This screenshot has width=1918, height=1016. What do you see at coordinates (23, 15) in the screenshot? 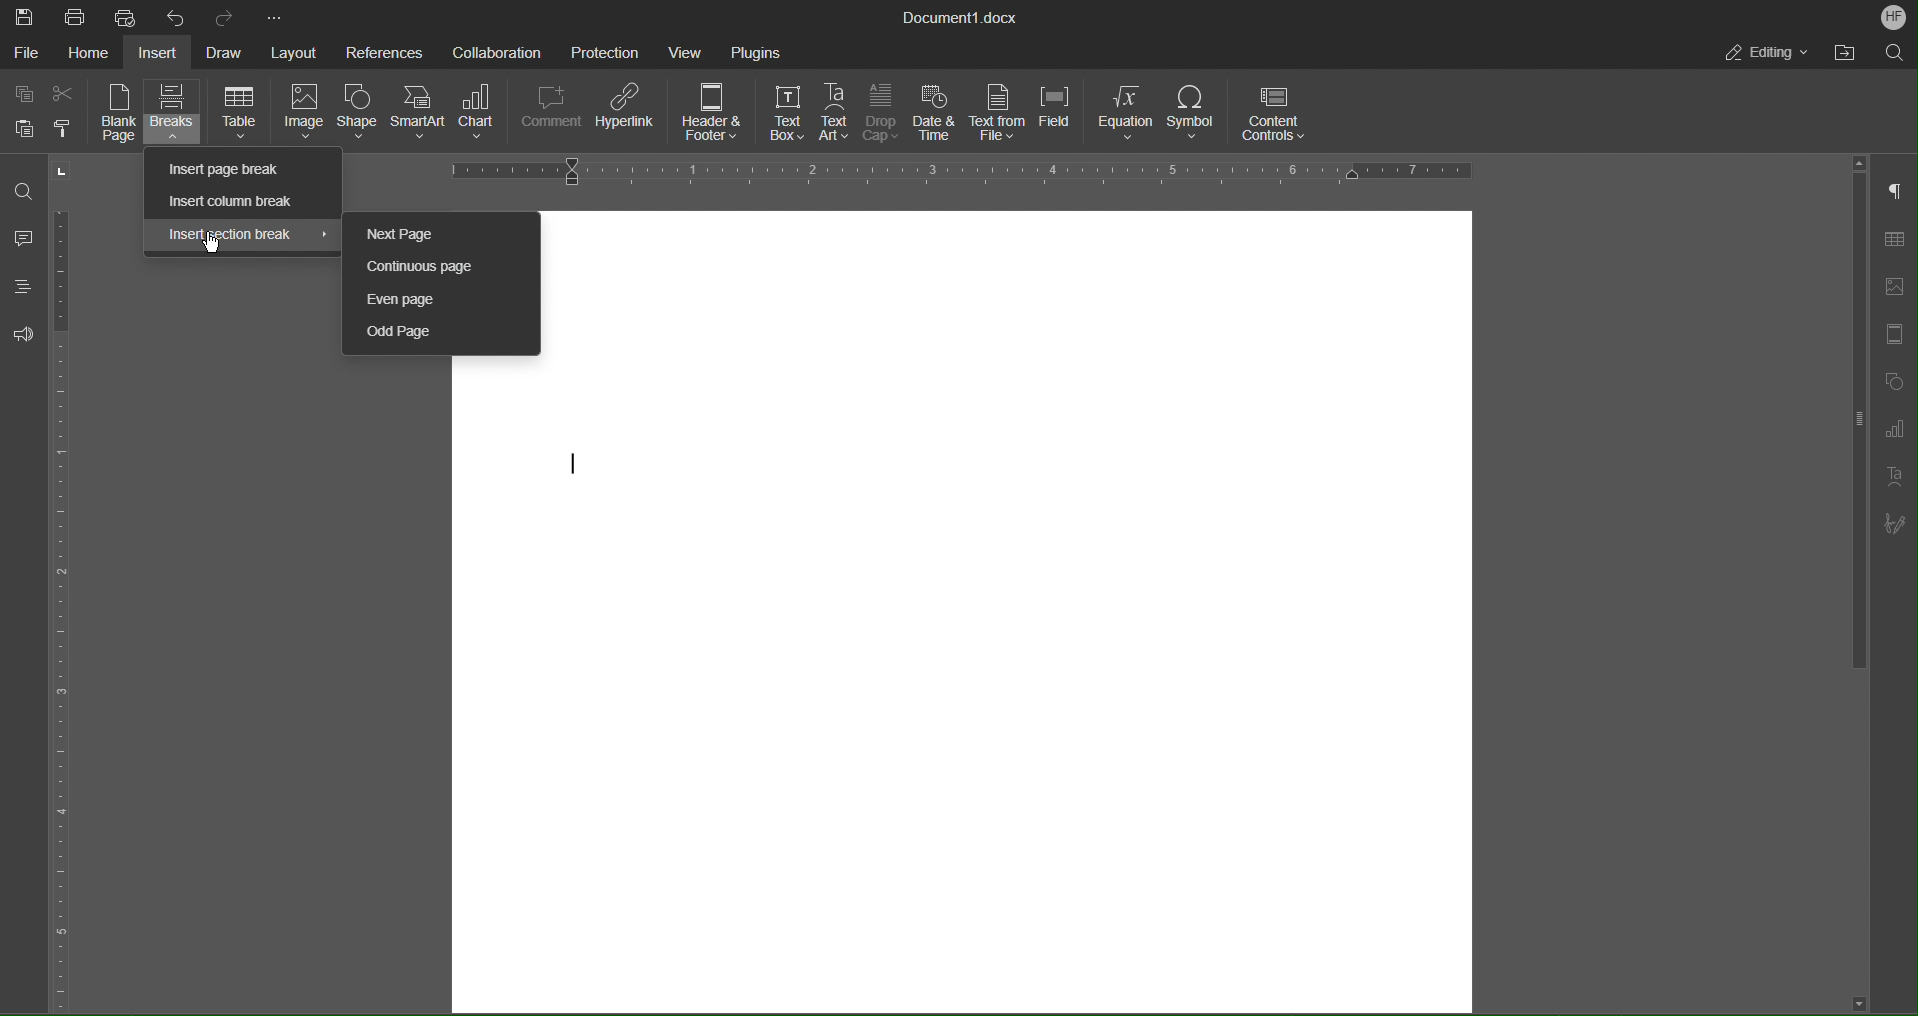
I see `Save` at bounding box center [23, 15].